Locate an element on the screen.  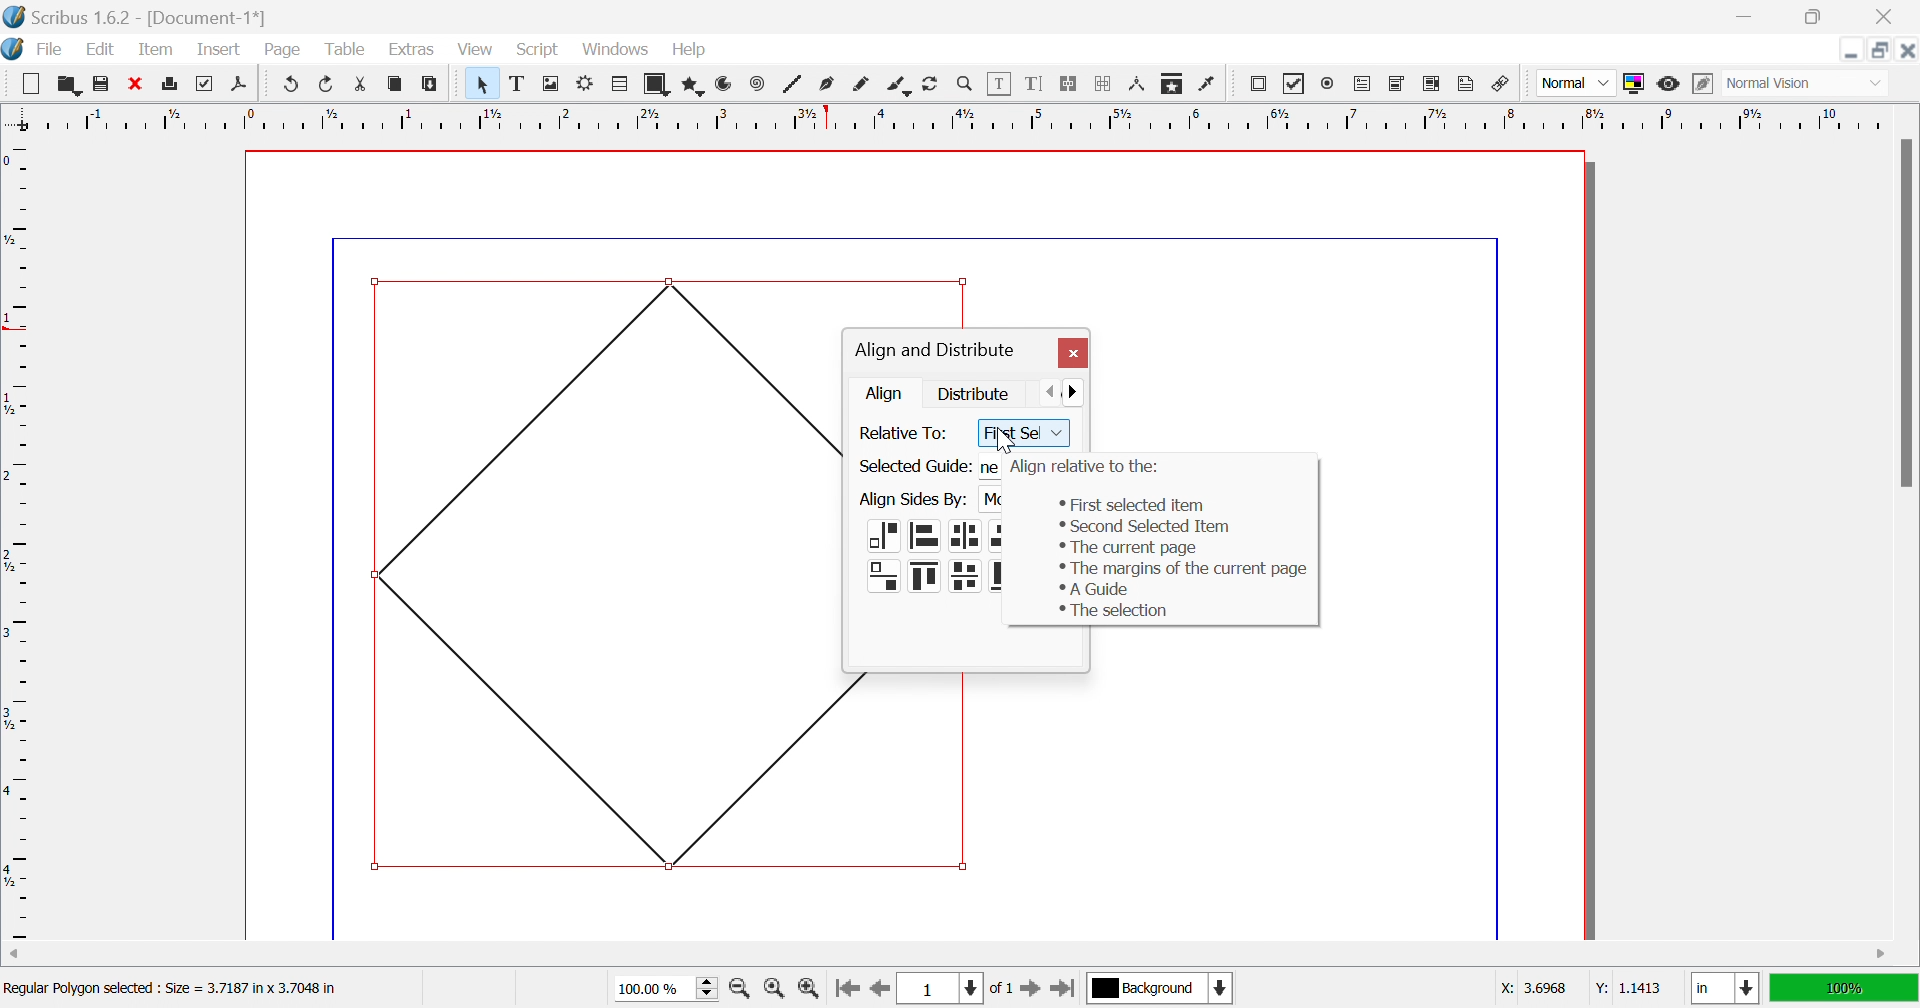
Save as PDF is located at coordinates (244, 85).